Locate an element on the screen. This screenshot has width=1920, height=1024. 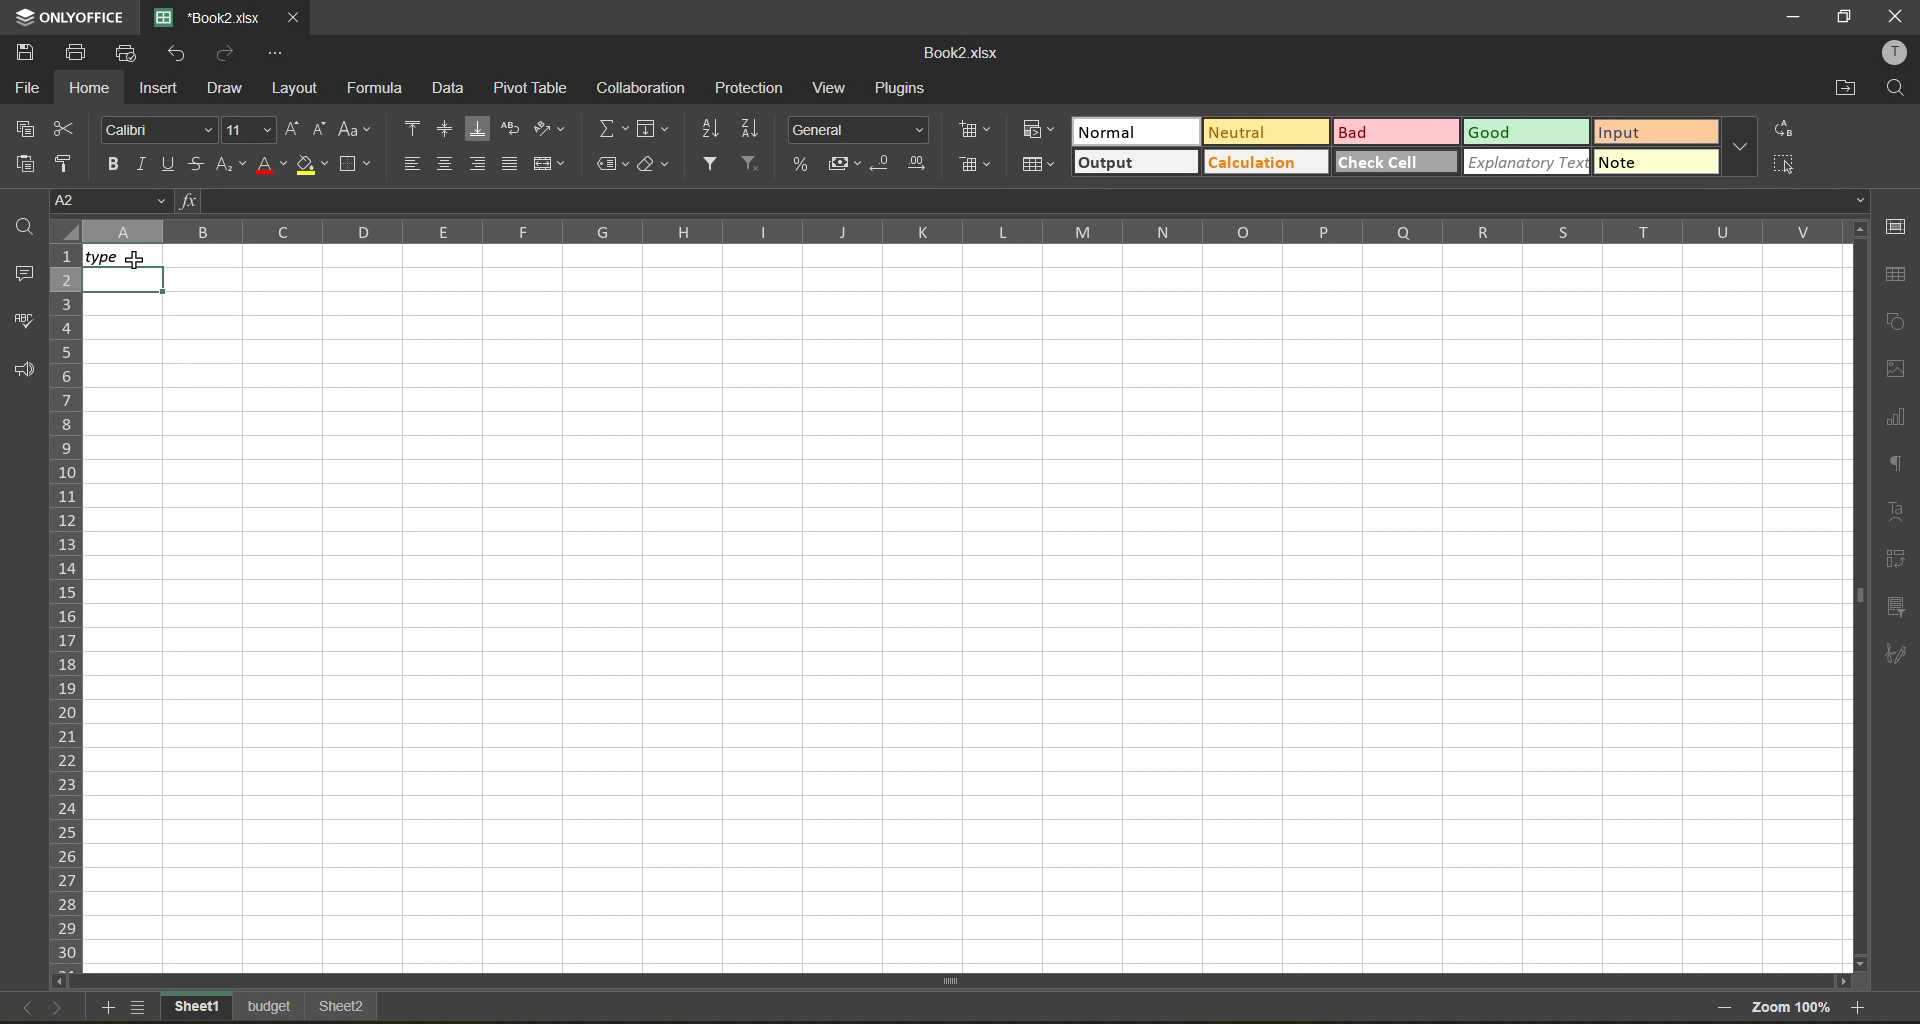
feedback is located at coordinates (29, 370).